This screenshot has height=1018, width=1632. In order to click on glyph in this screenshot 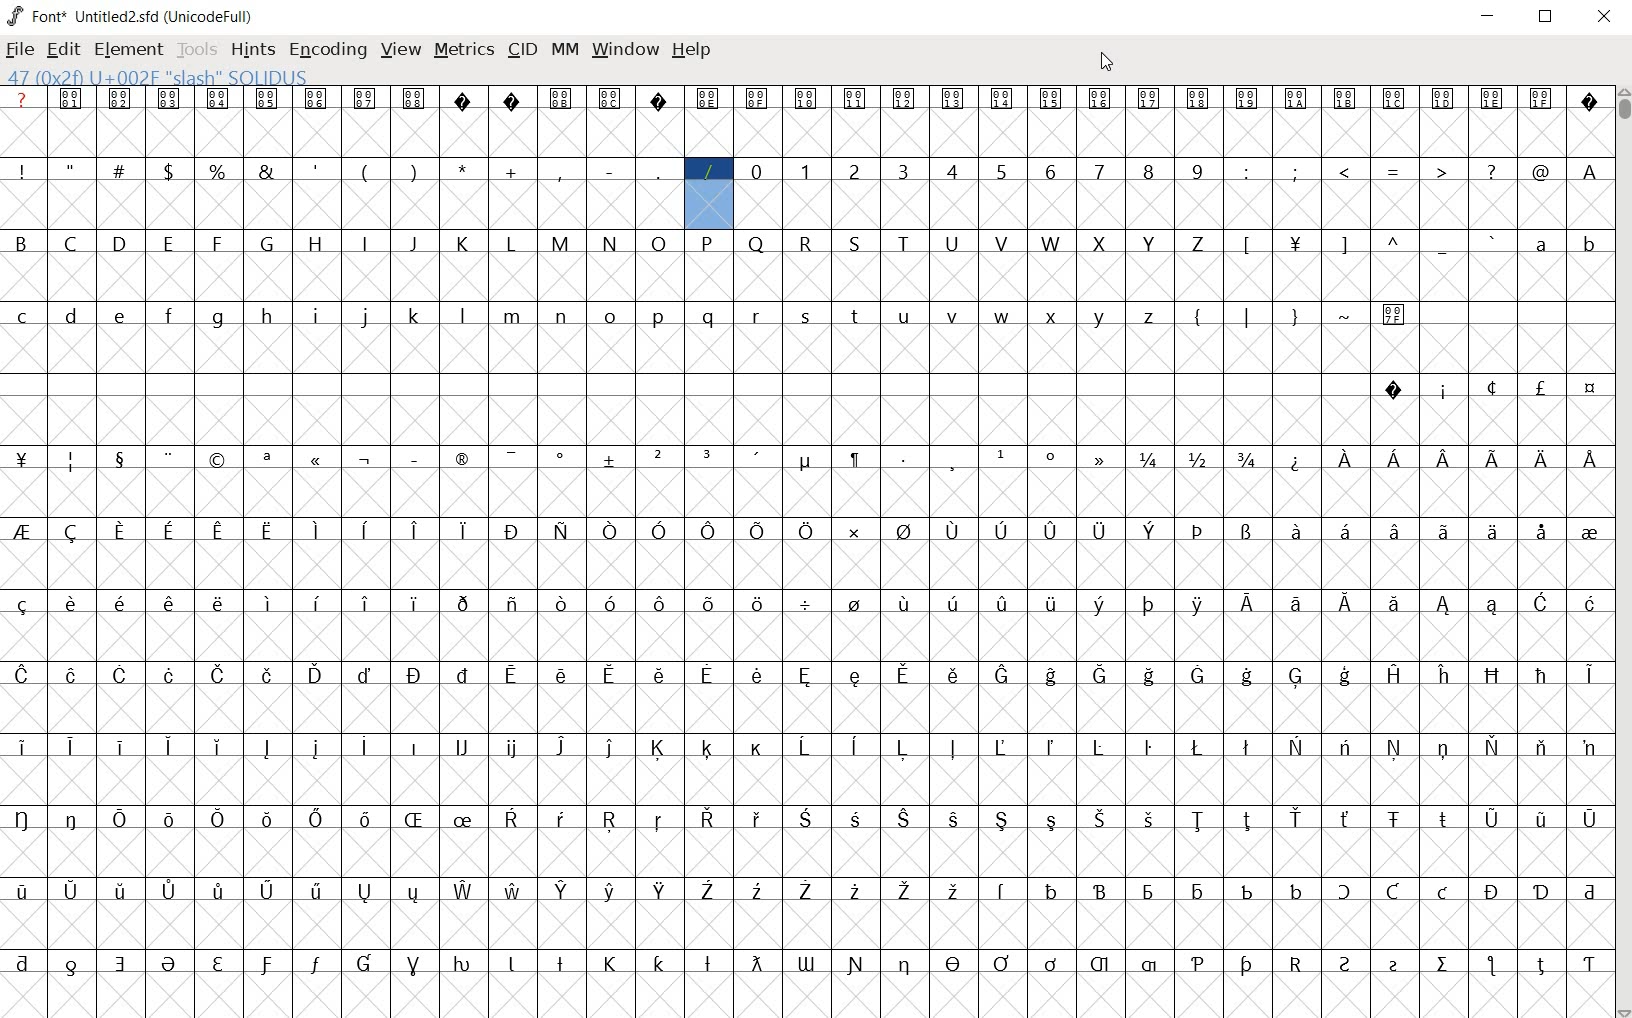, I will do `click(1343, 891)`.